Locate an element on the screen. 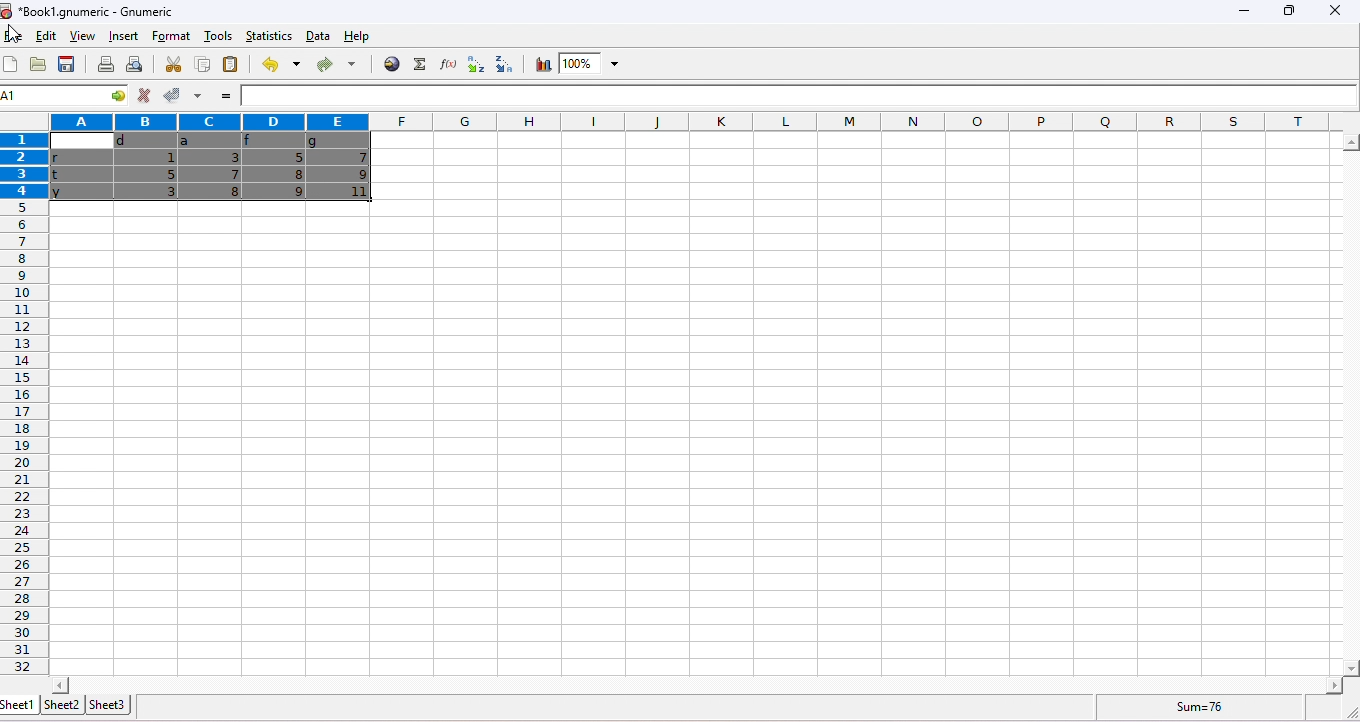  save is located at coordinates (69, 65).